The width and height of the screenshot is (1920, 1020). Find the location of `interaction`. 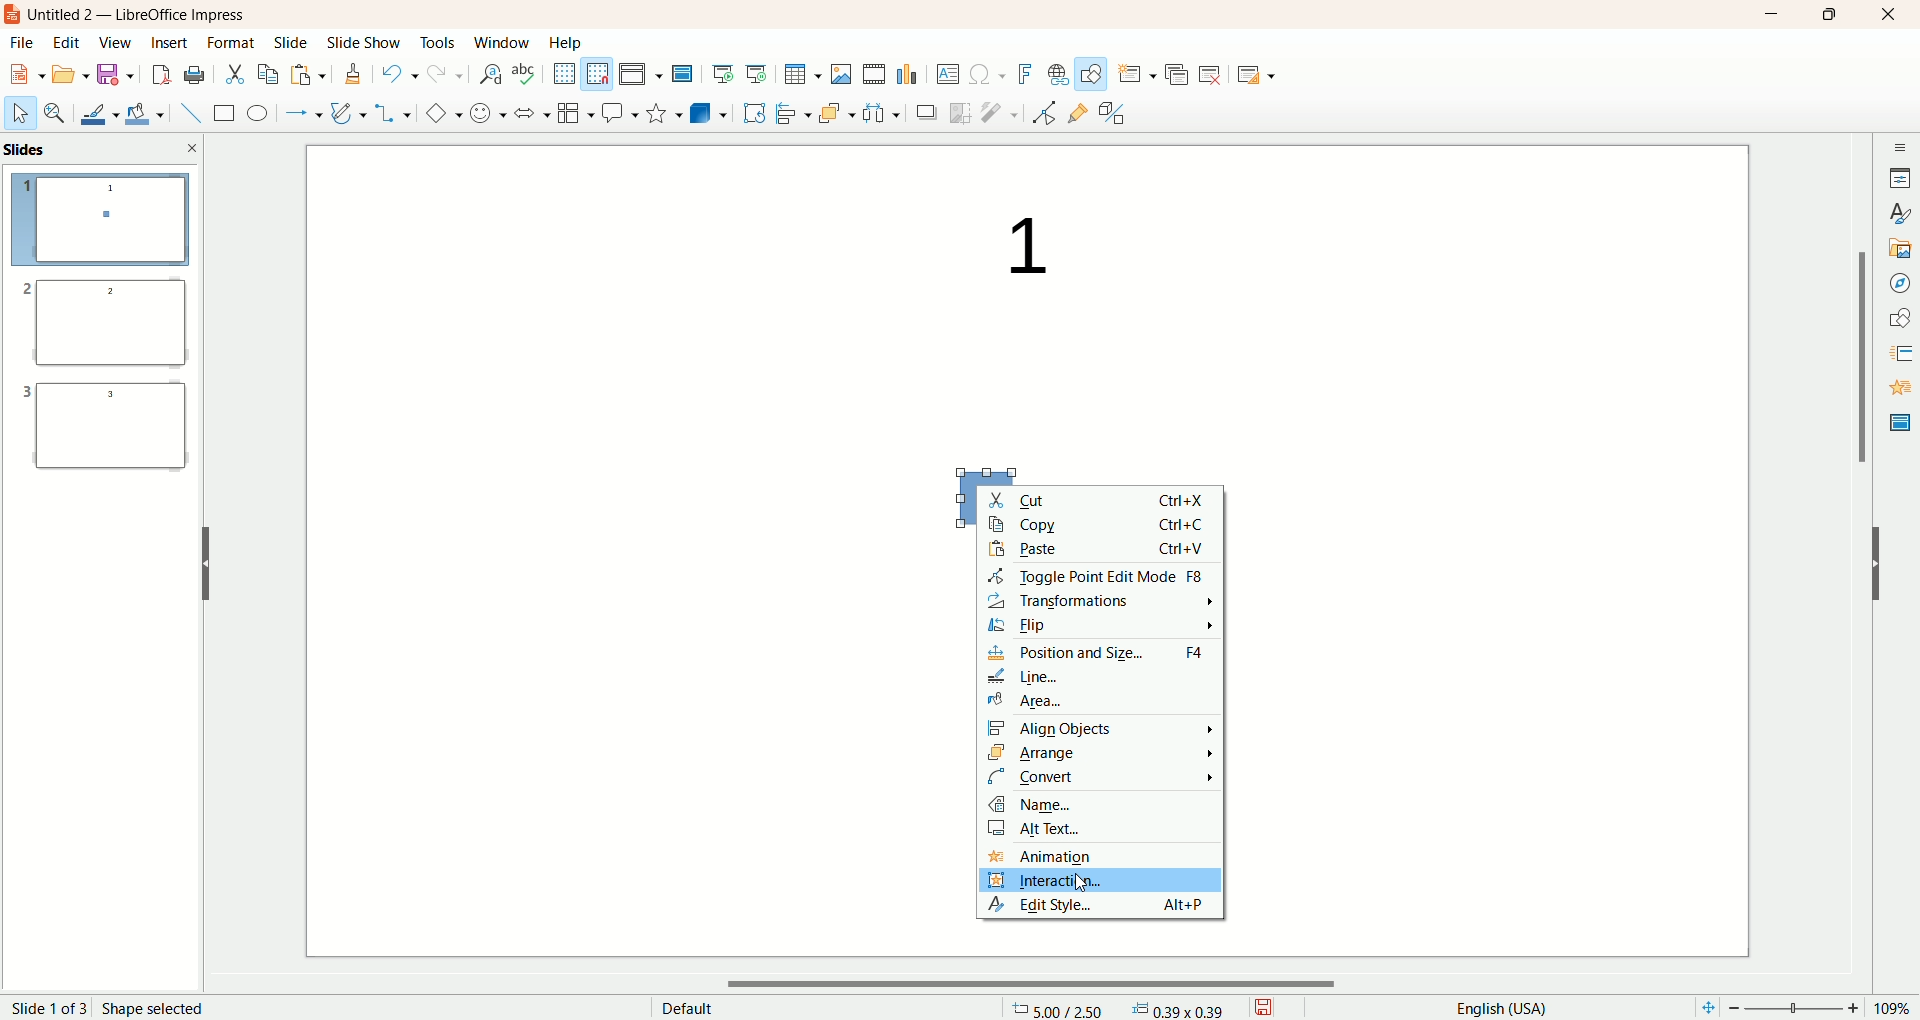

interaction is located at coordinates (1097, 881).